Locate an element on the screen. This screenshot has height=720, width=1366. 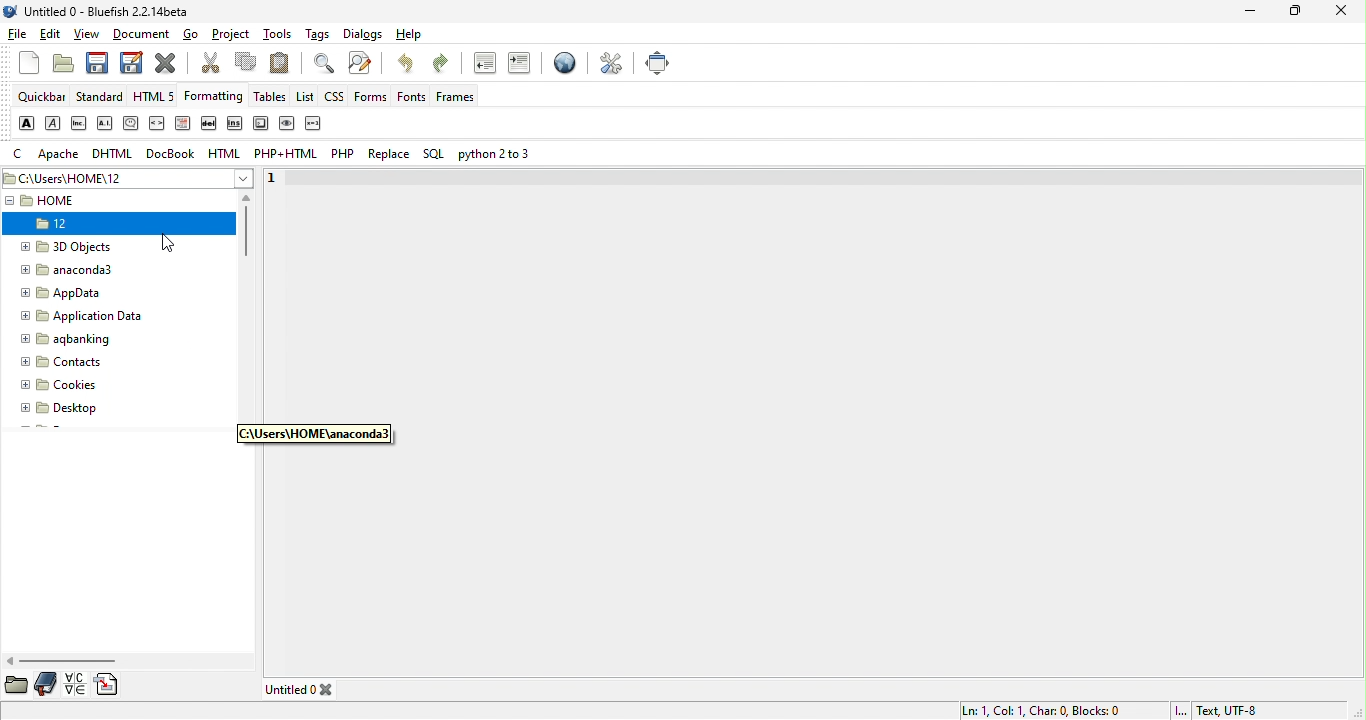
title is located at coordinates (100, 15).